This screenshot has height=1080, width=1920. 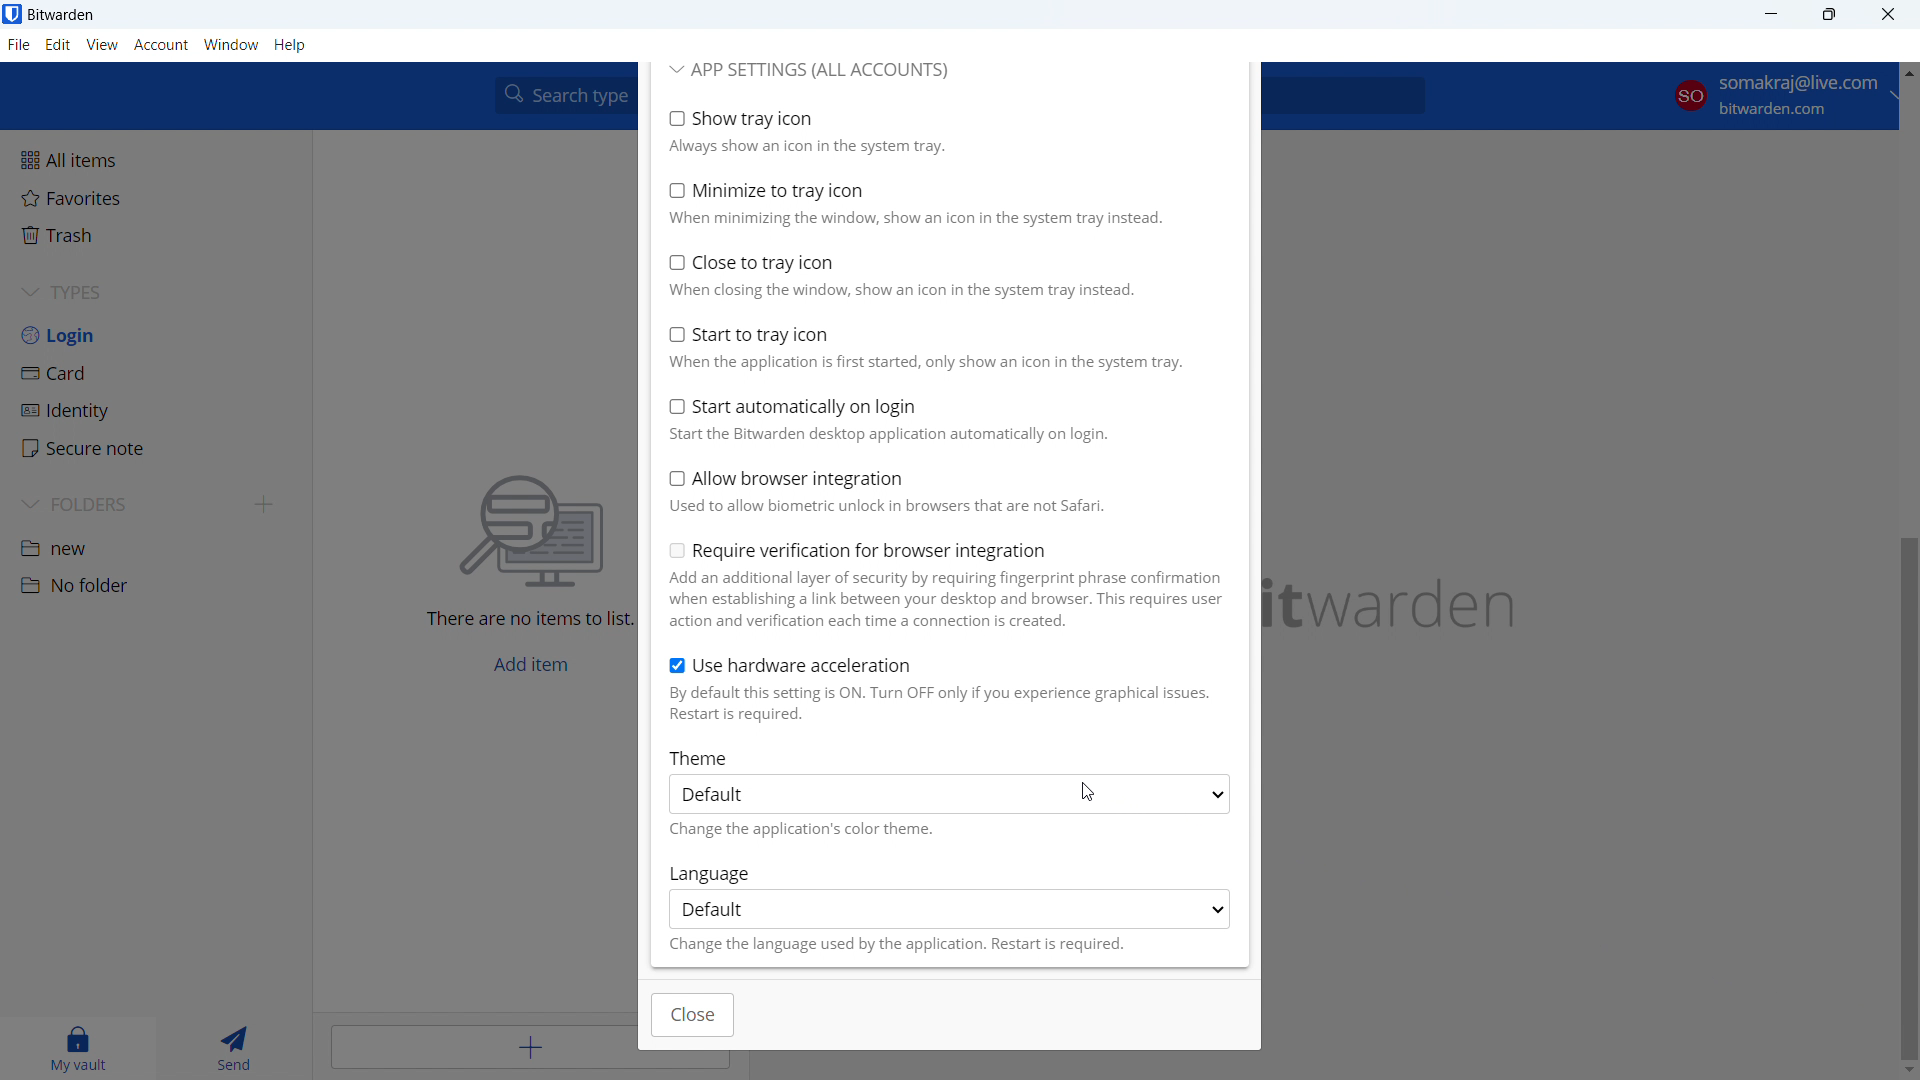 What do you see at coordinates (157, 373) in the screenshot?
I see `card` at bounding box center [157, 373].